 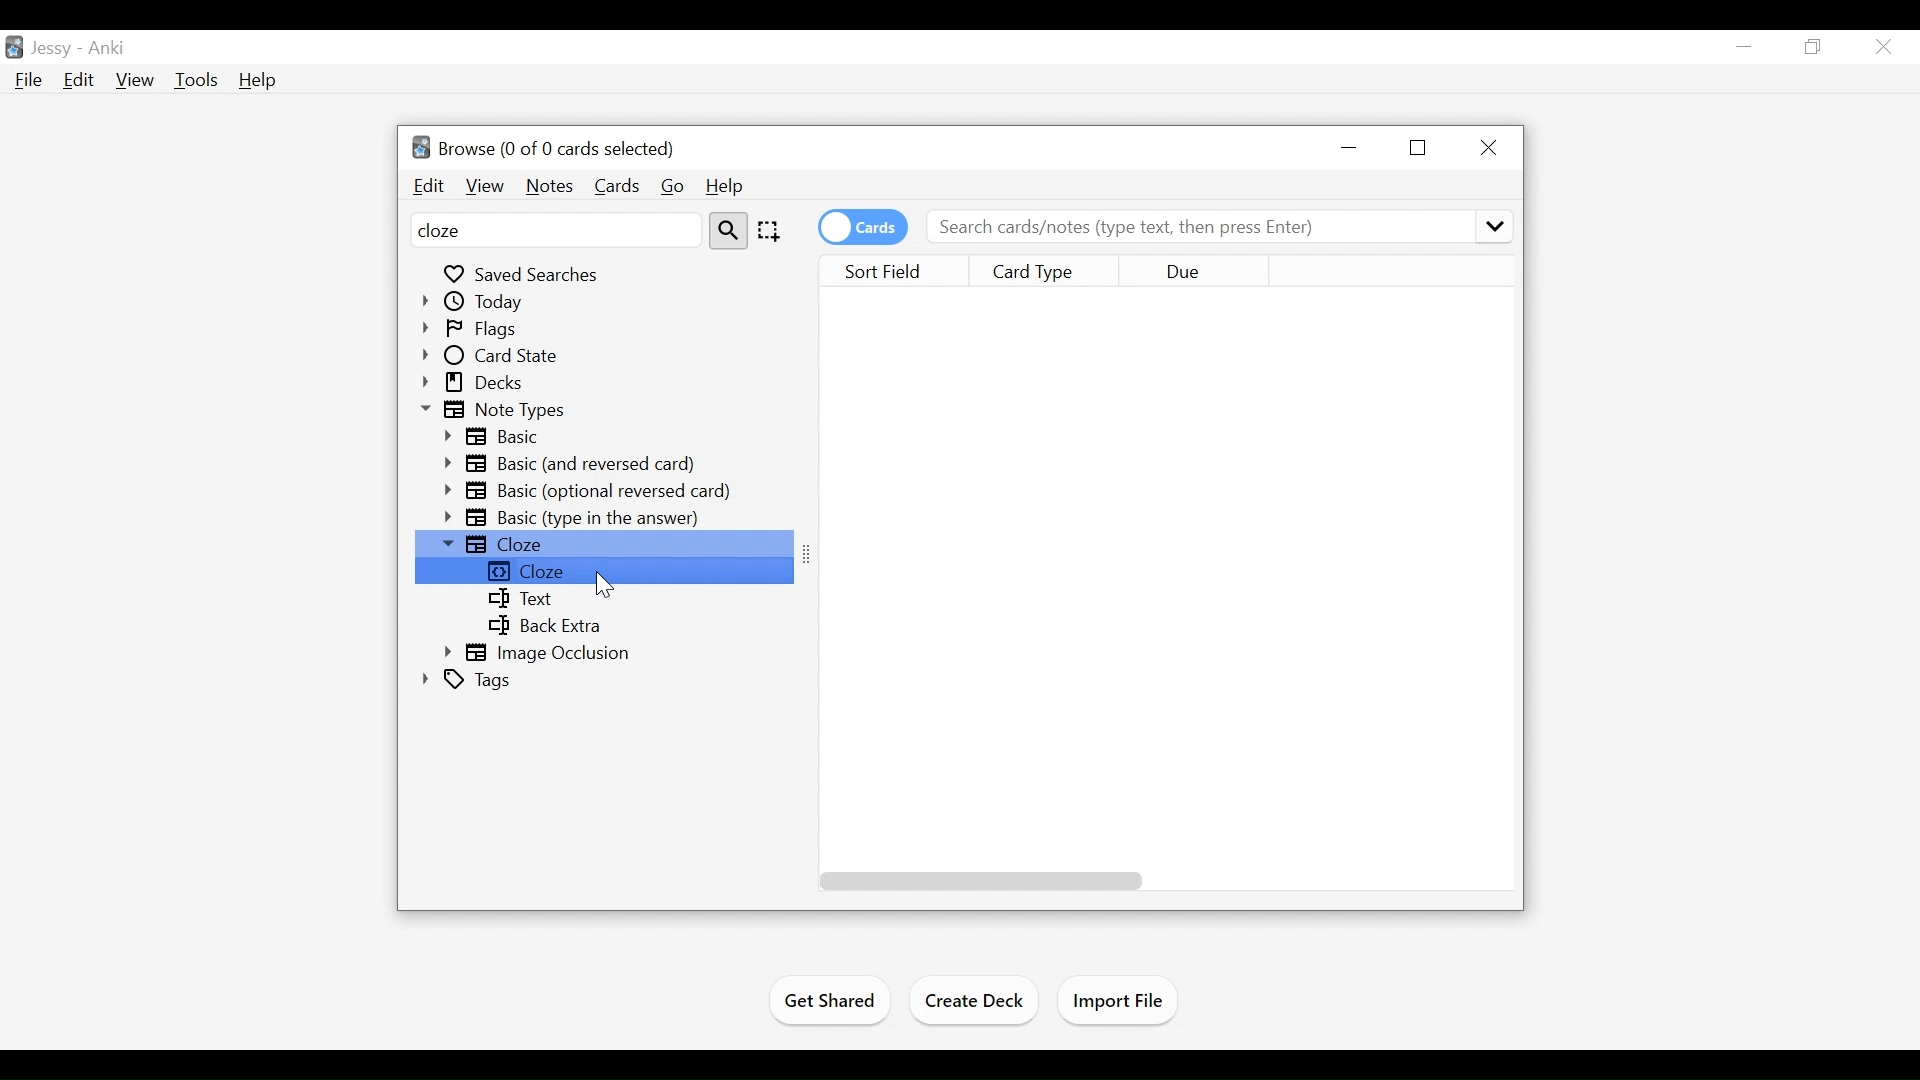 What do you see at coordinates (135, 79) in the screenshot?
I see `View` at bounding box center [135, 79].